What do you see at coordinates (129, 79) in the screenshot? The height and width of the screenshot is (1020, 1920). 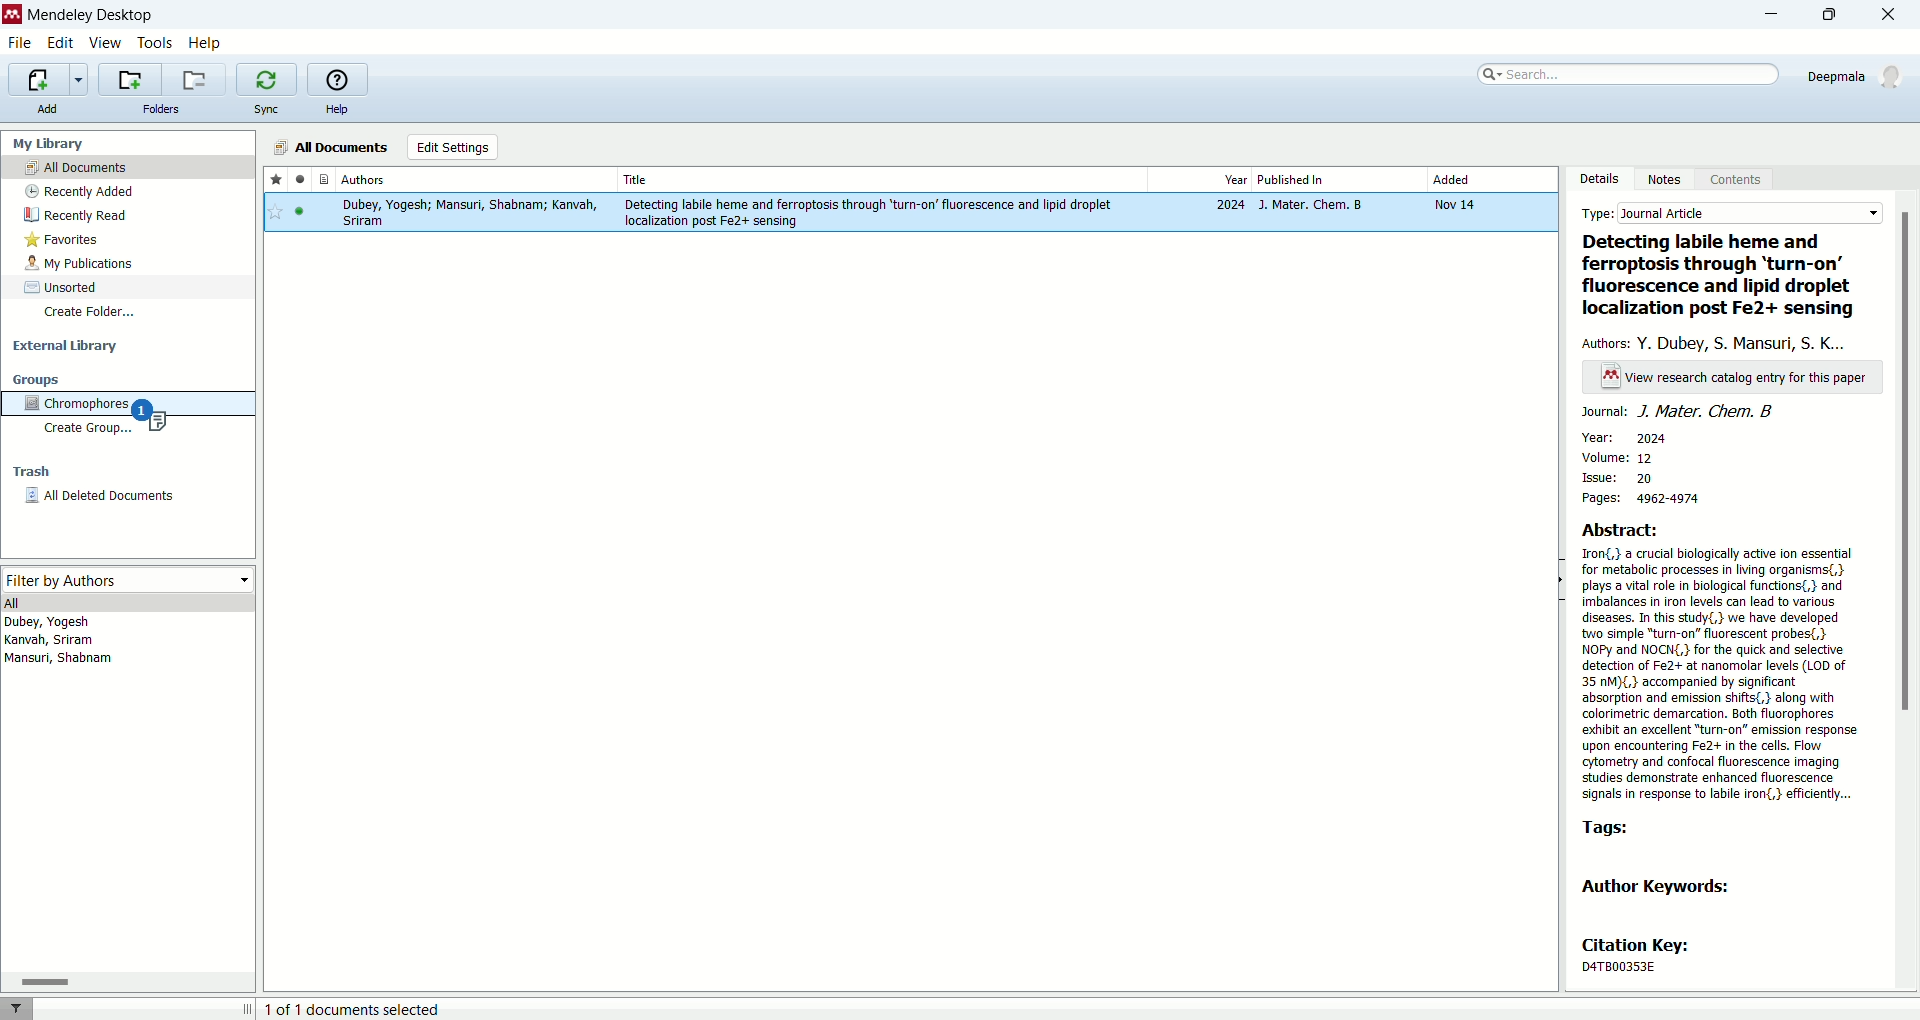 I see `add a new folder` at bounding box center [129, 79].